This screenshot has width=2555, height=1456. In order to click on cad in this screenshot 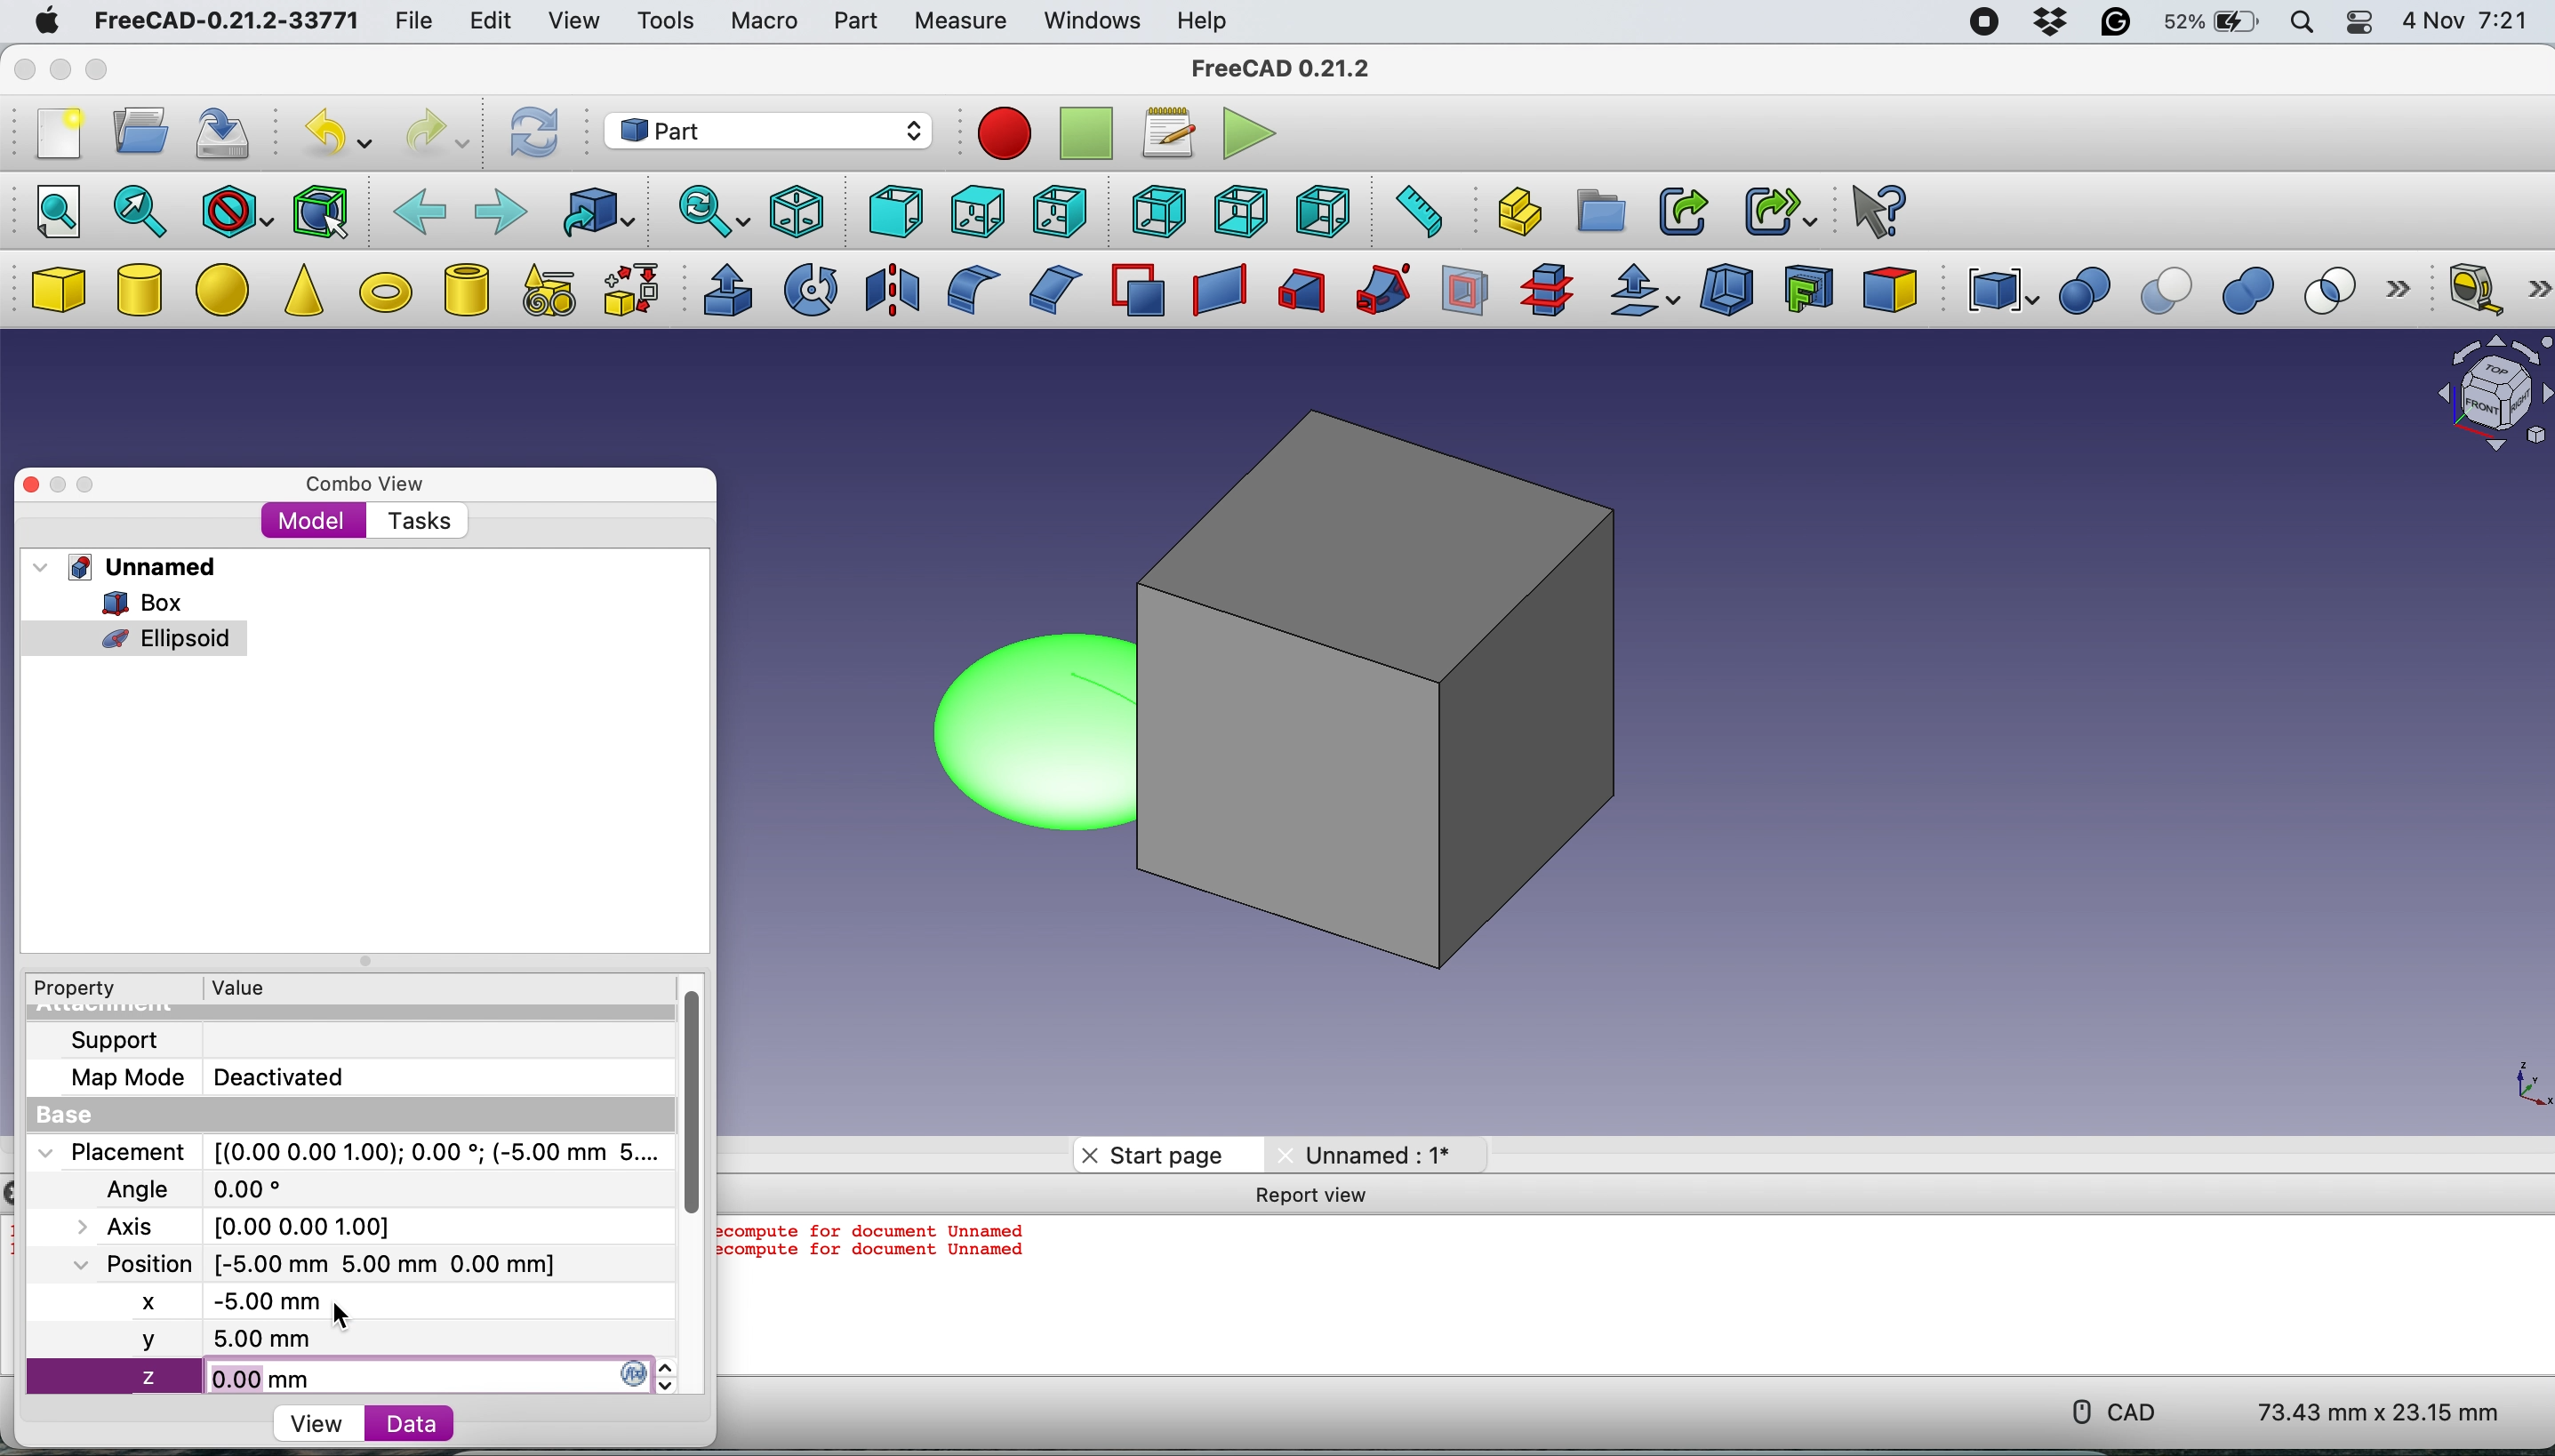, I will do `click(2106, 1412)`.